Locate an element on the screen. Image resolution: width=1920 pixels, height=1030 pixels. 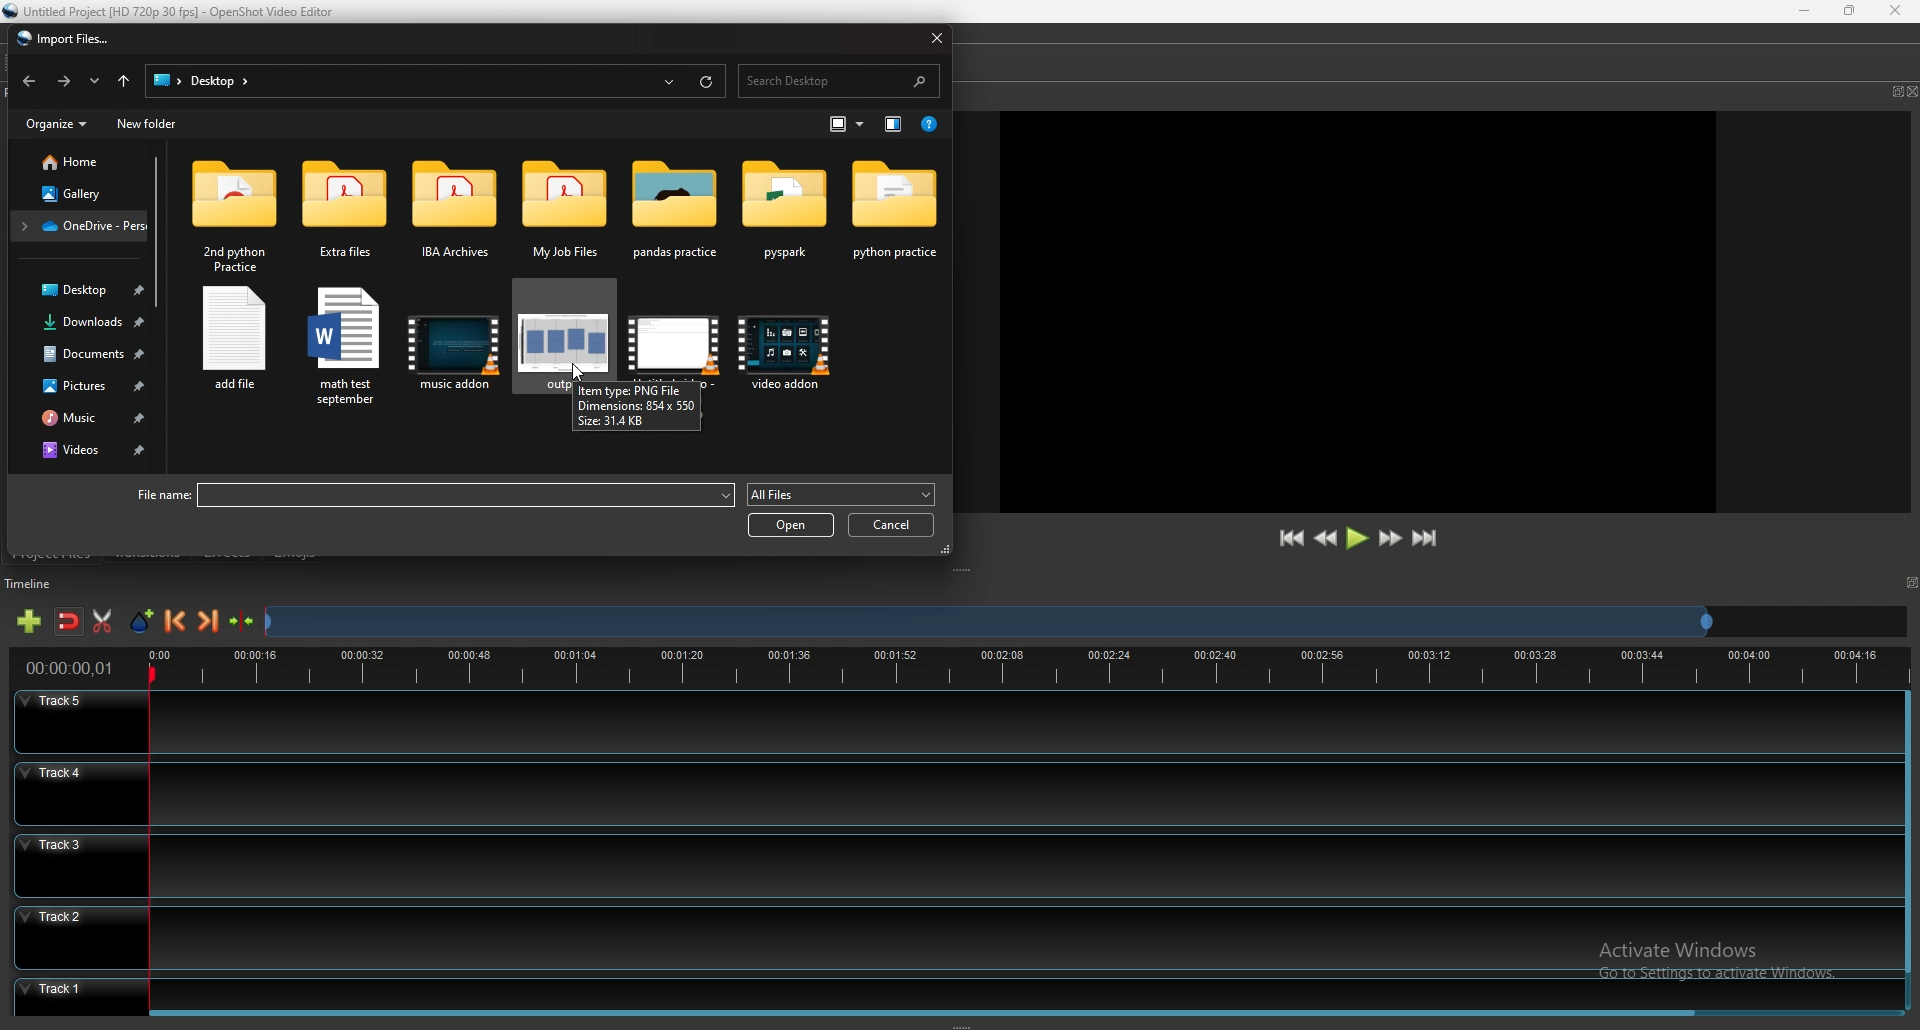
recent is located at coordinates (671, 82).